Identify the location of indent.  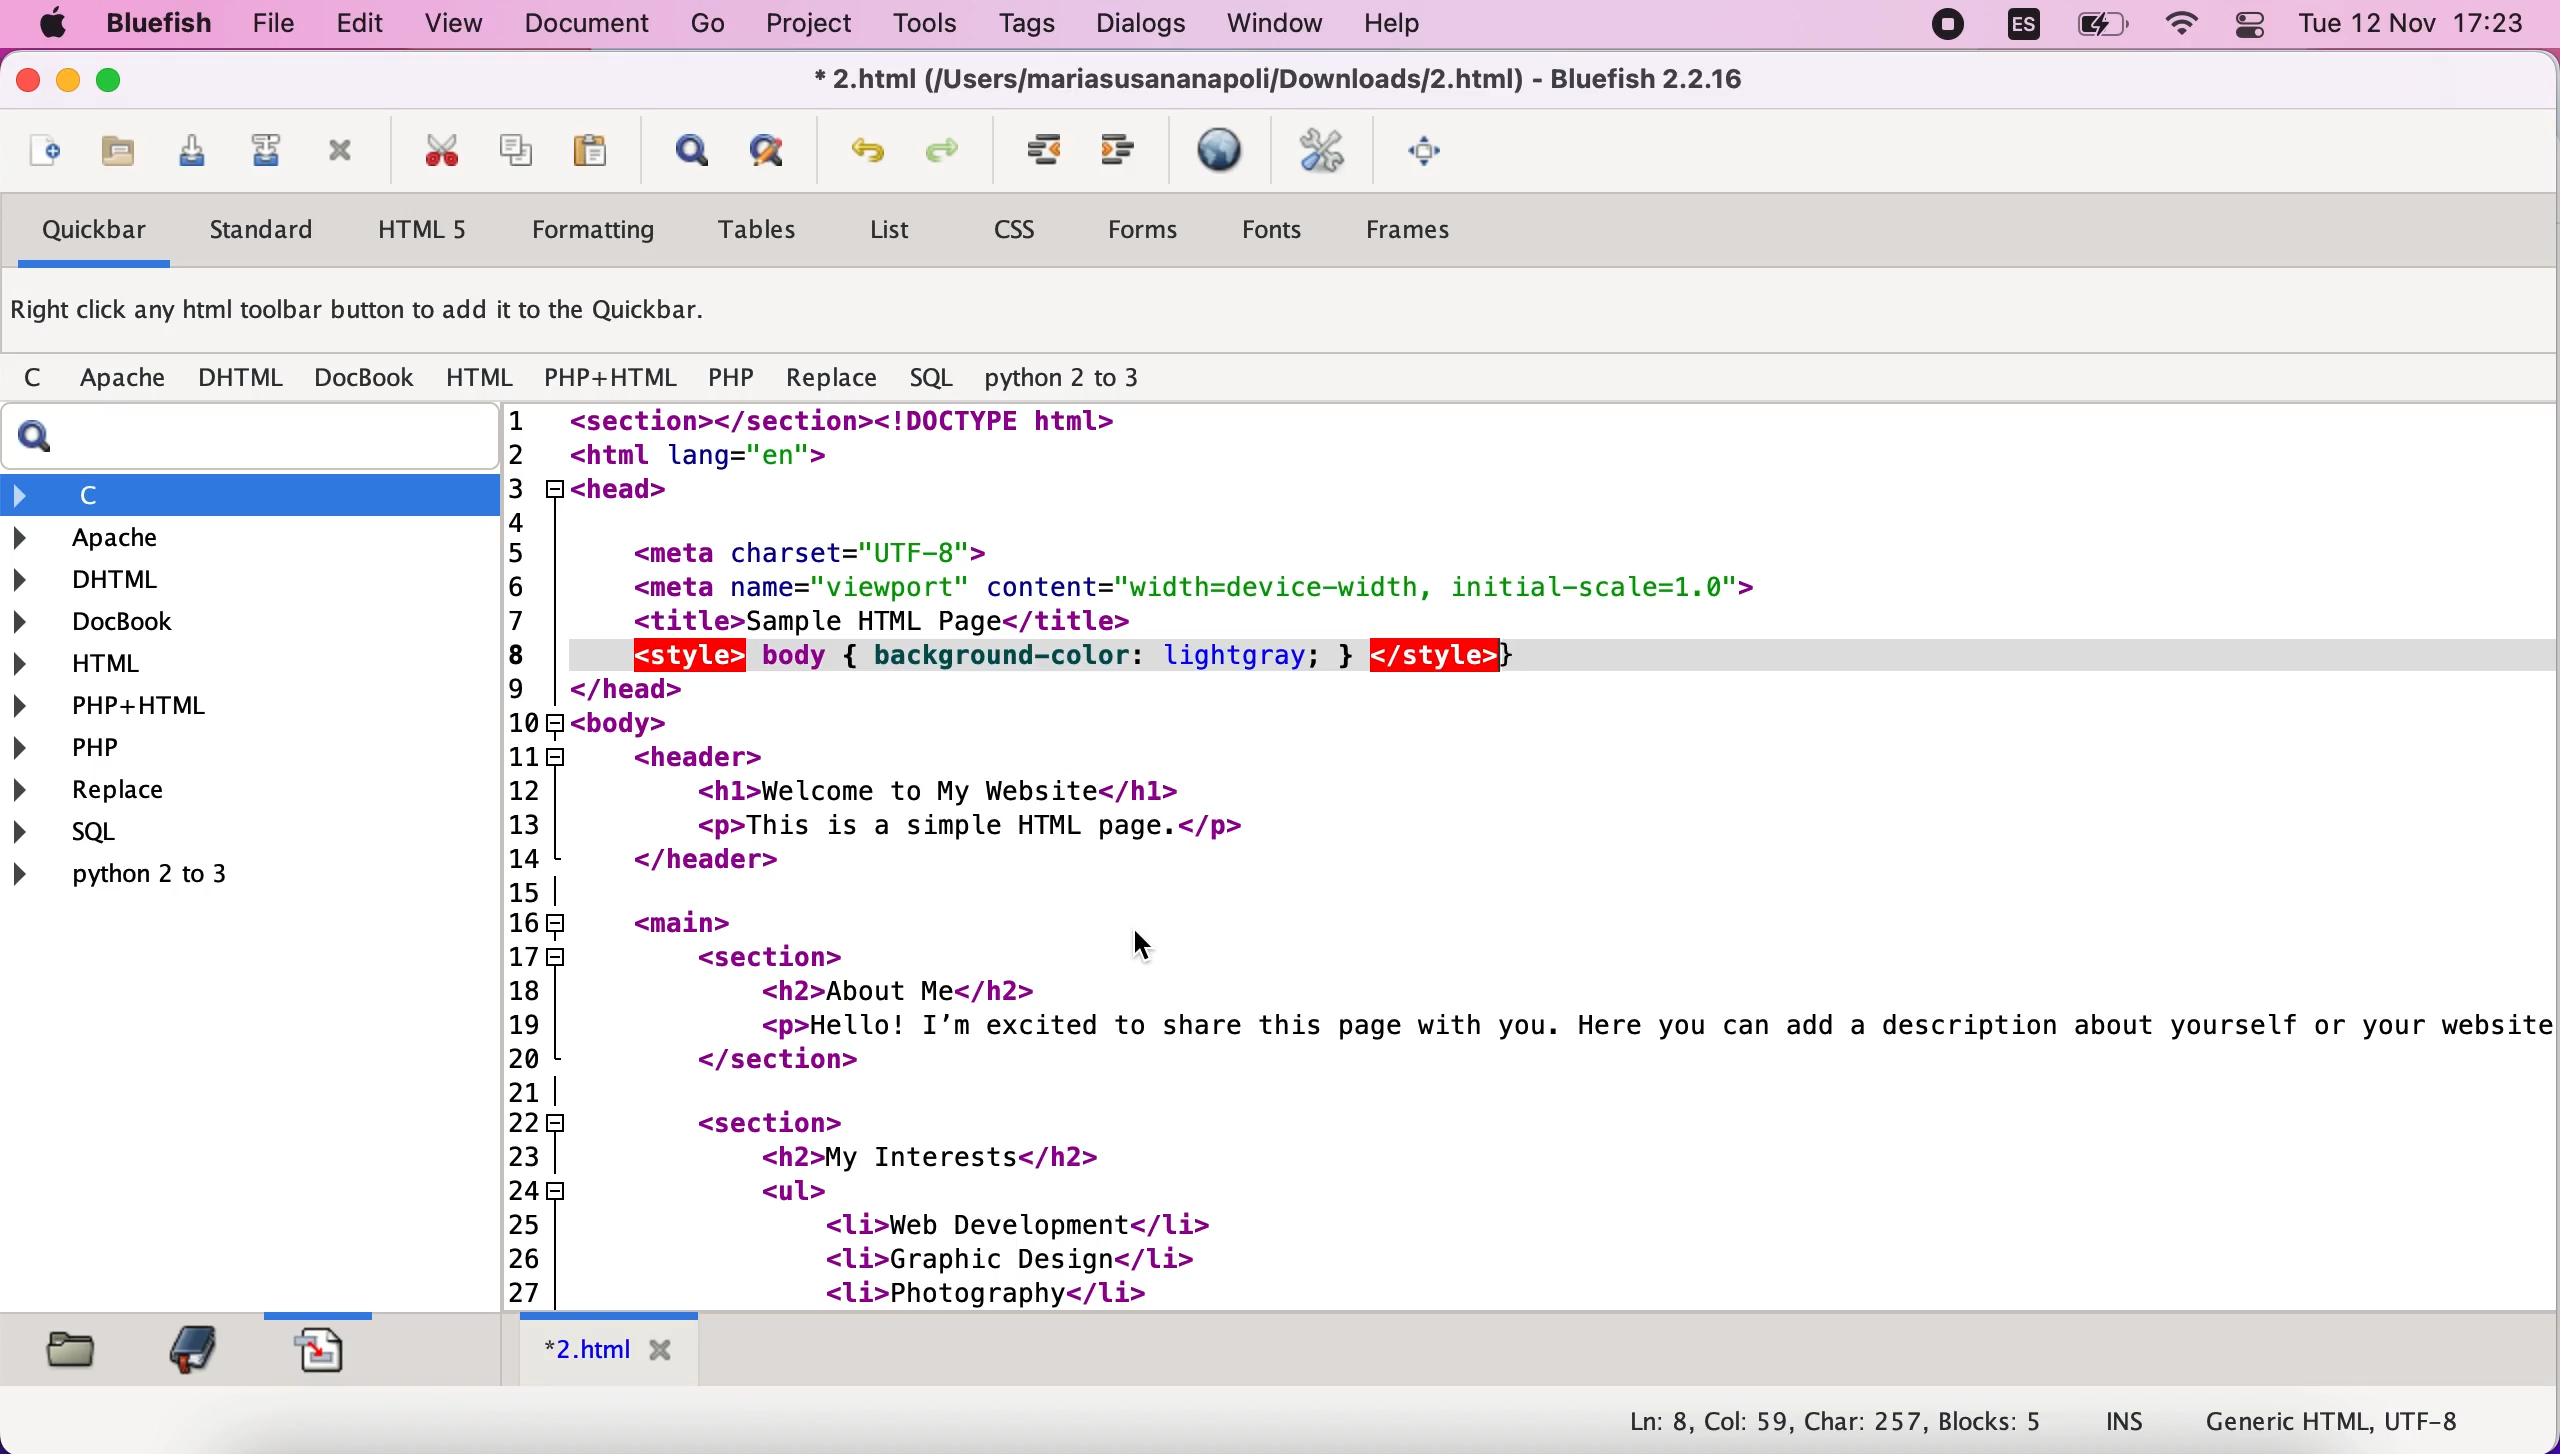
(1046, 152).